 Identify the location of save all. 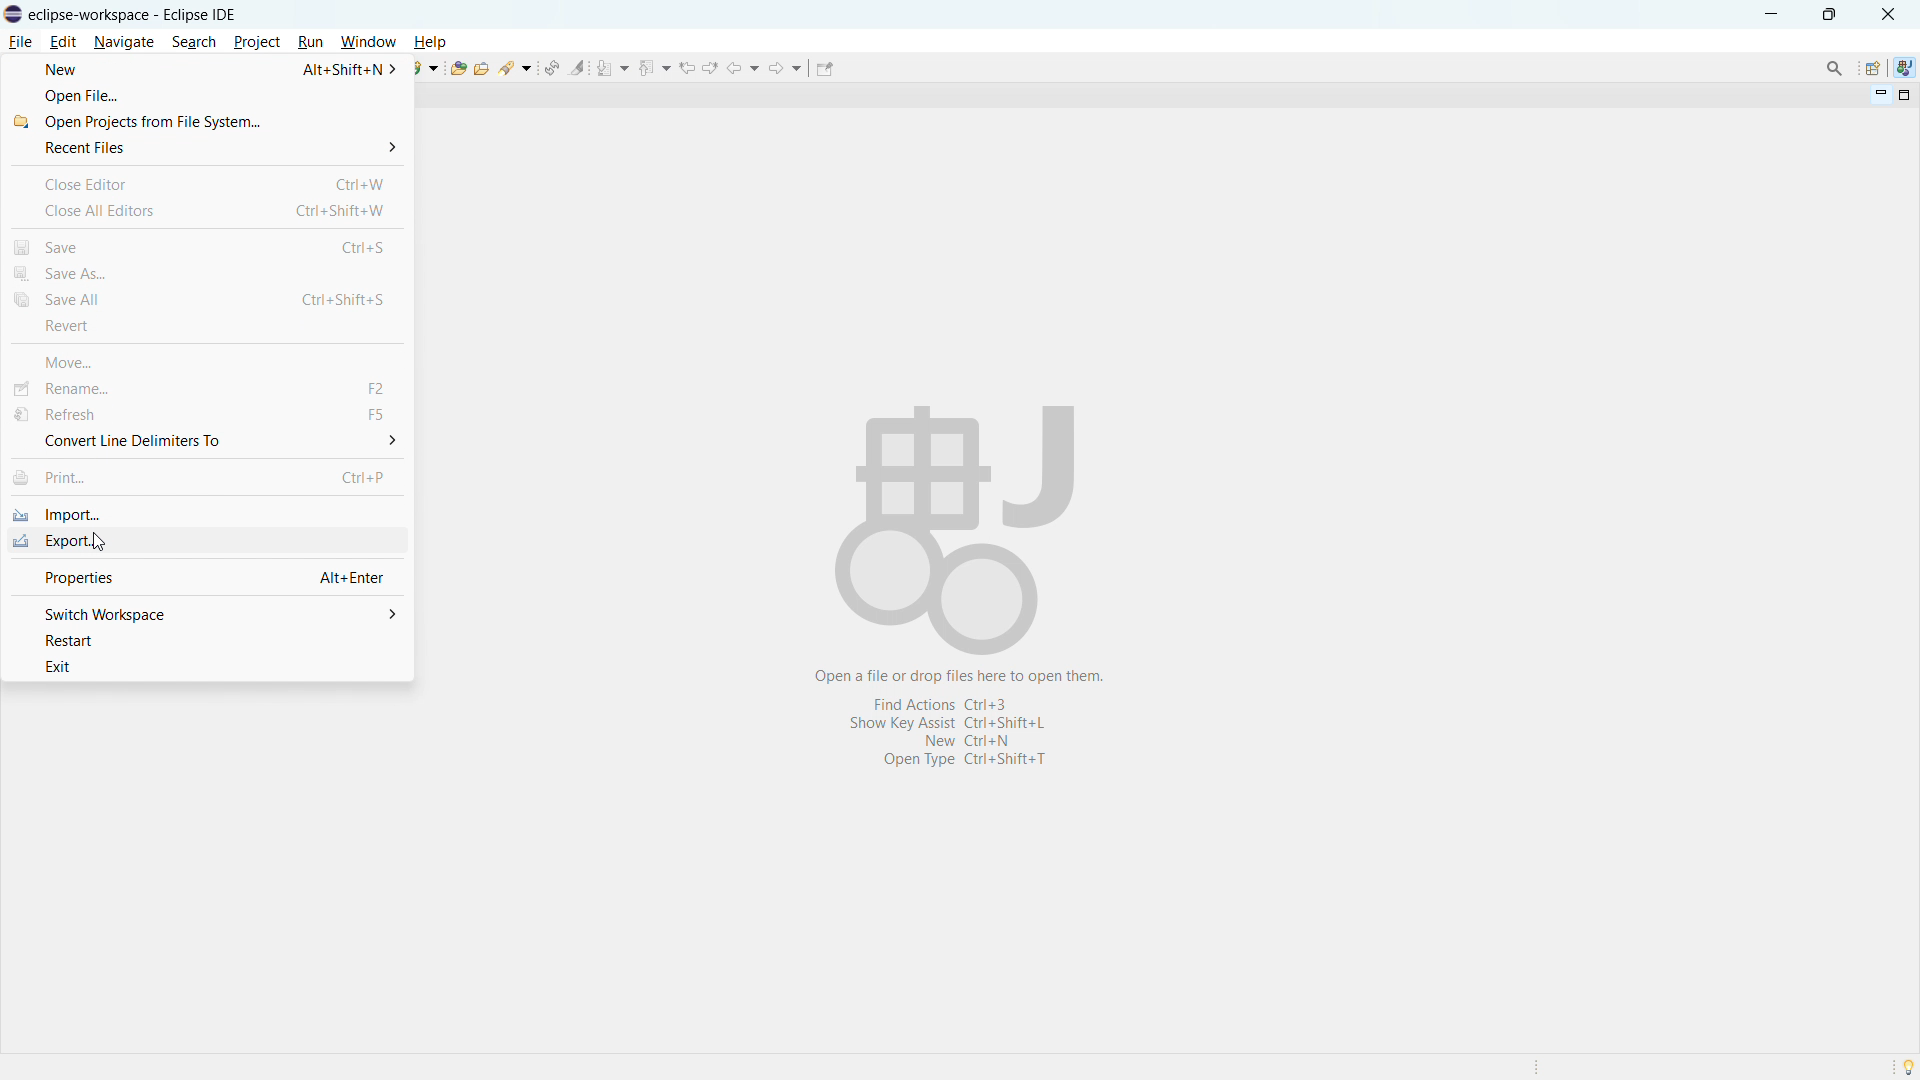
(206, 299).